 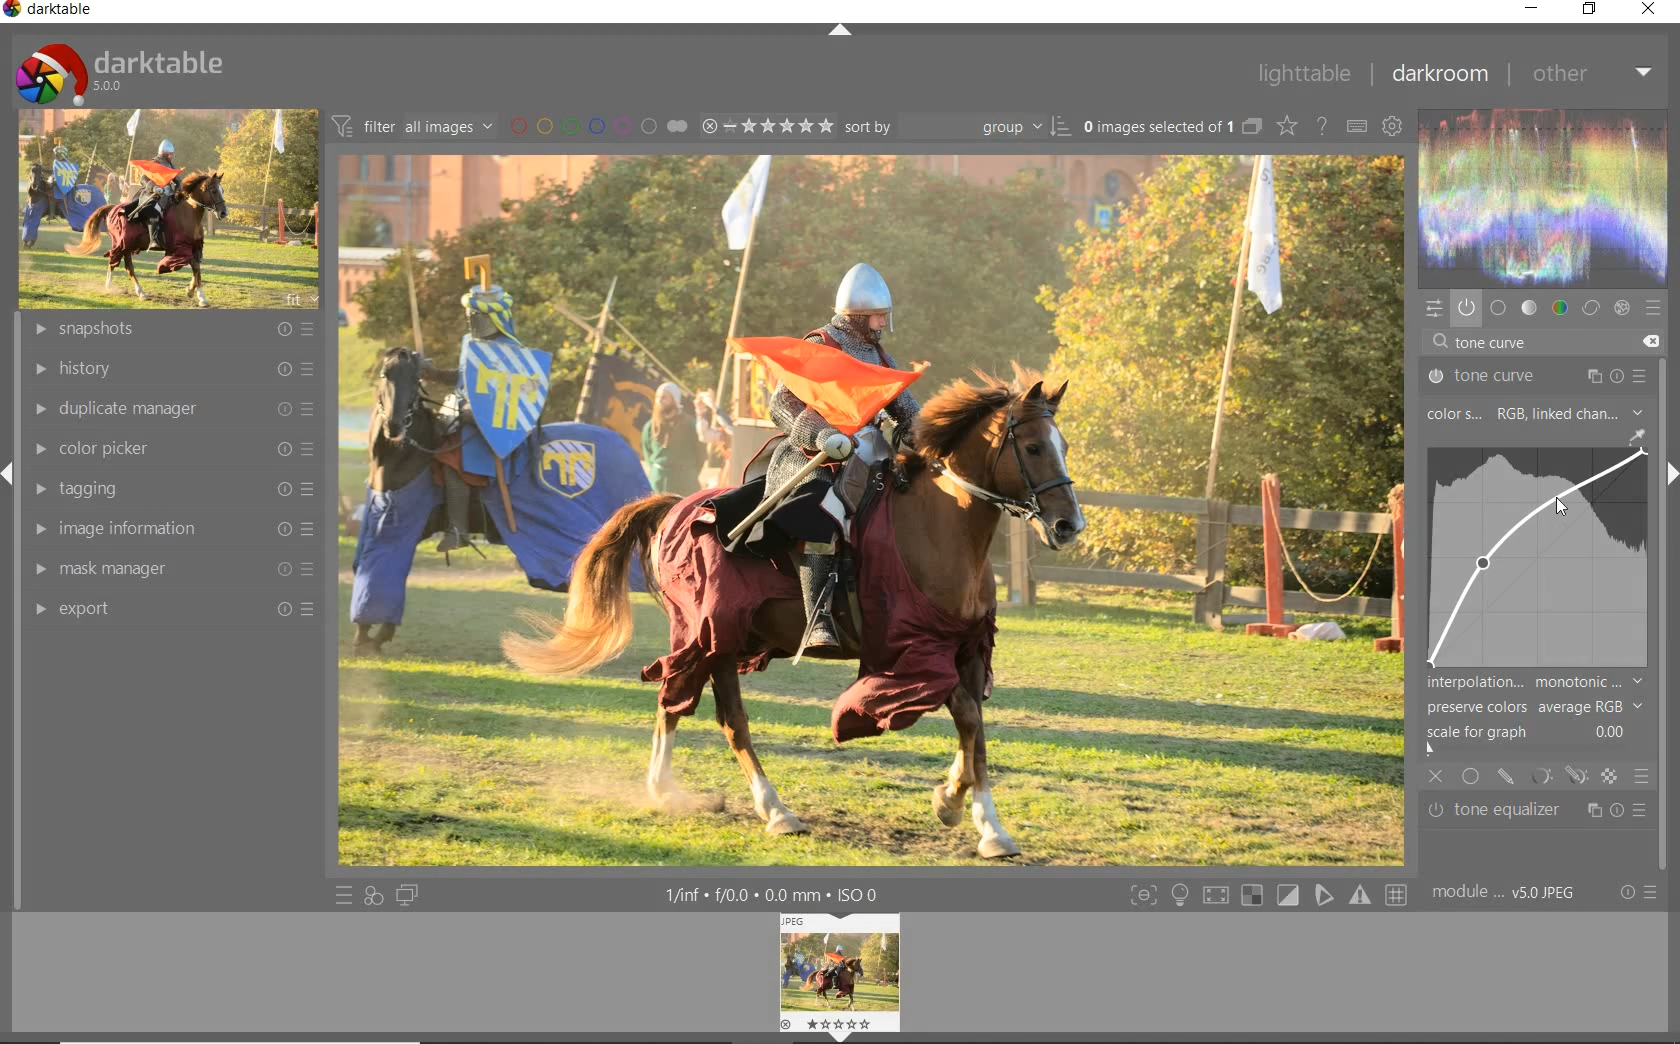 What do you see at coordinates (1537, 377) in the screenshot?
I see `tone curve` at bounding box center [1537, 377].